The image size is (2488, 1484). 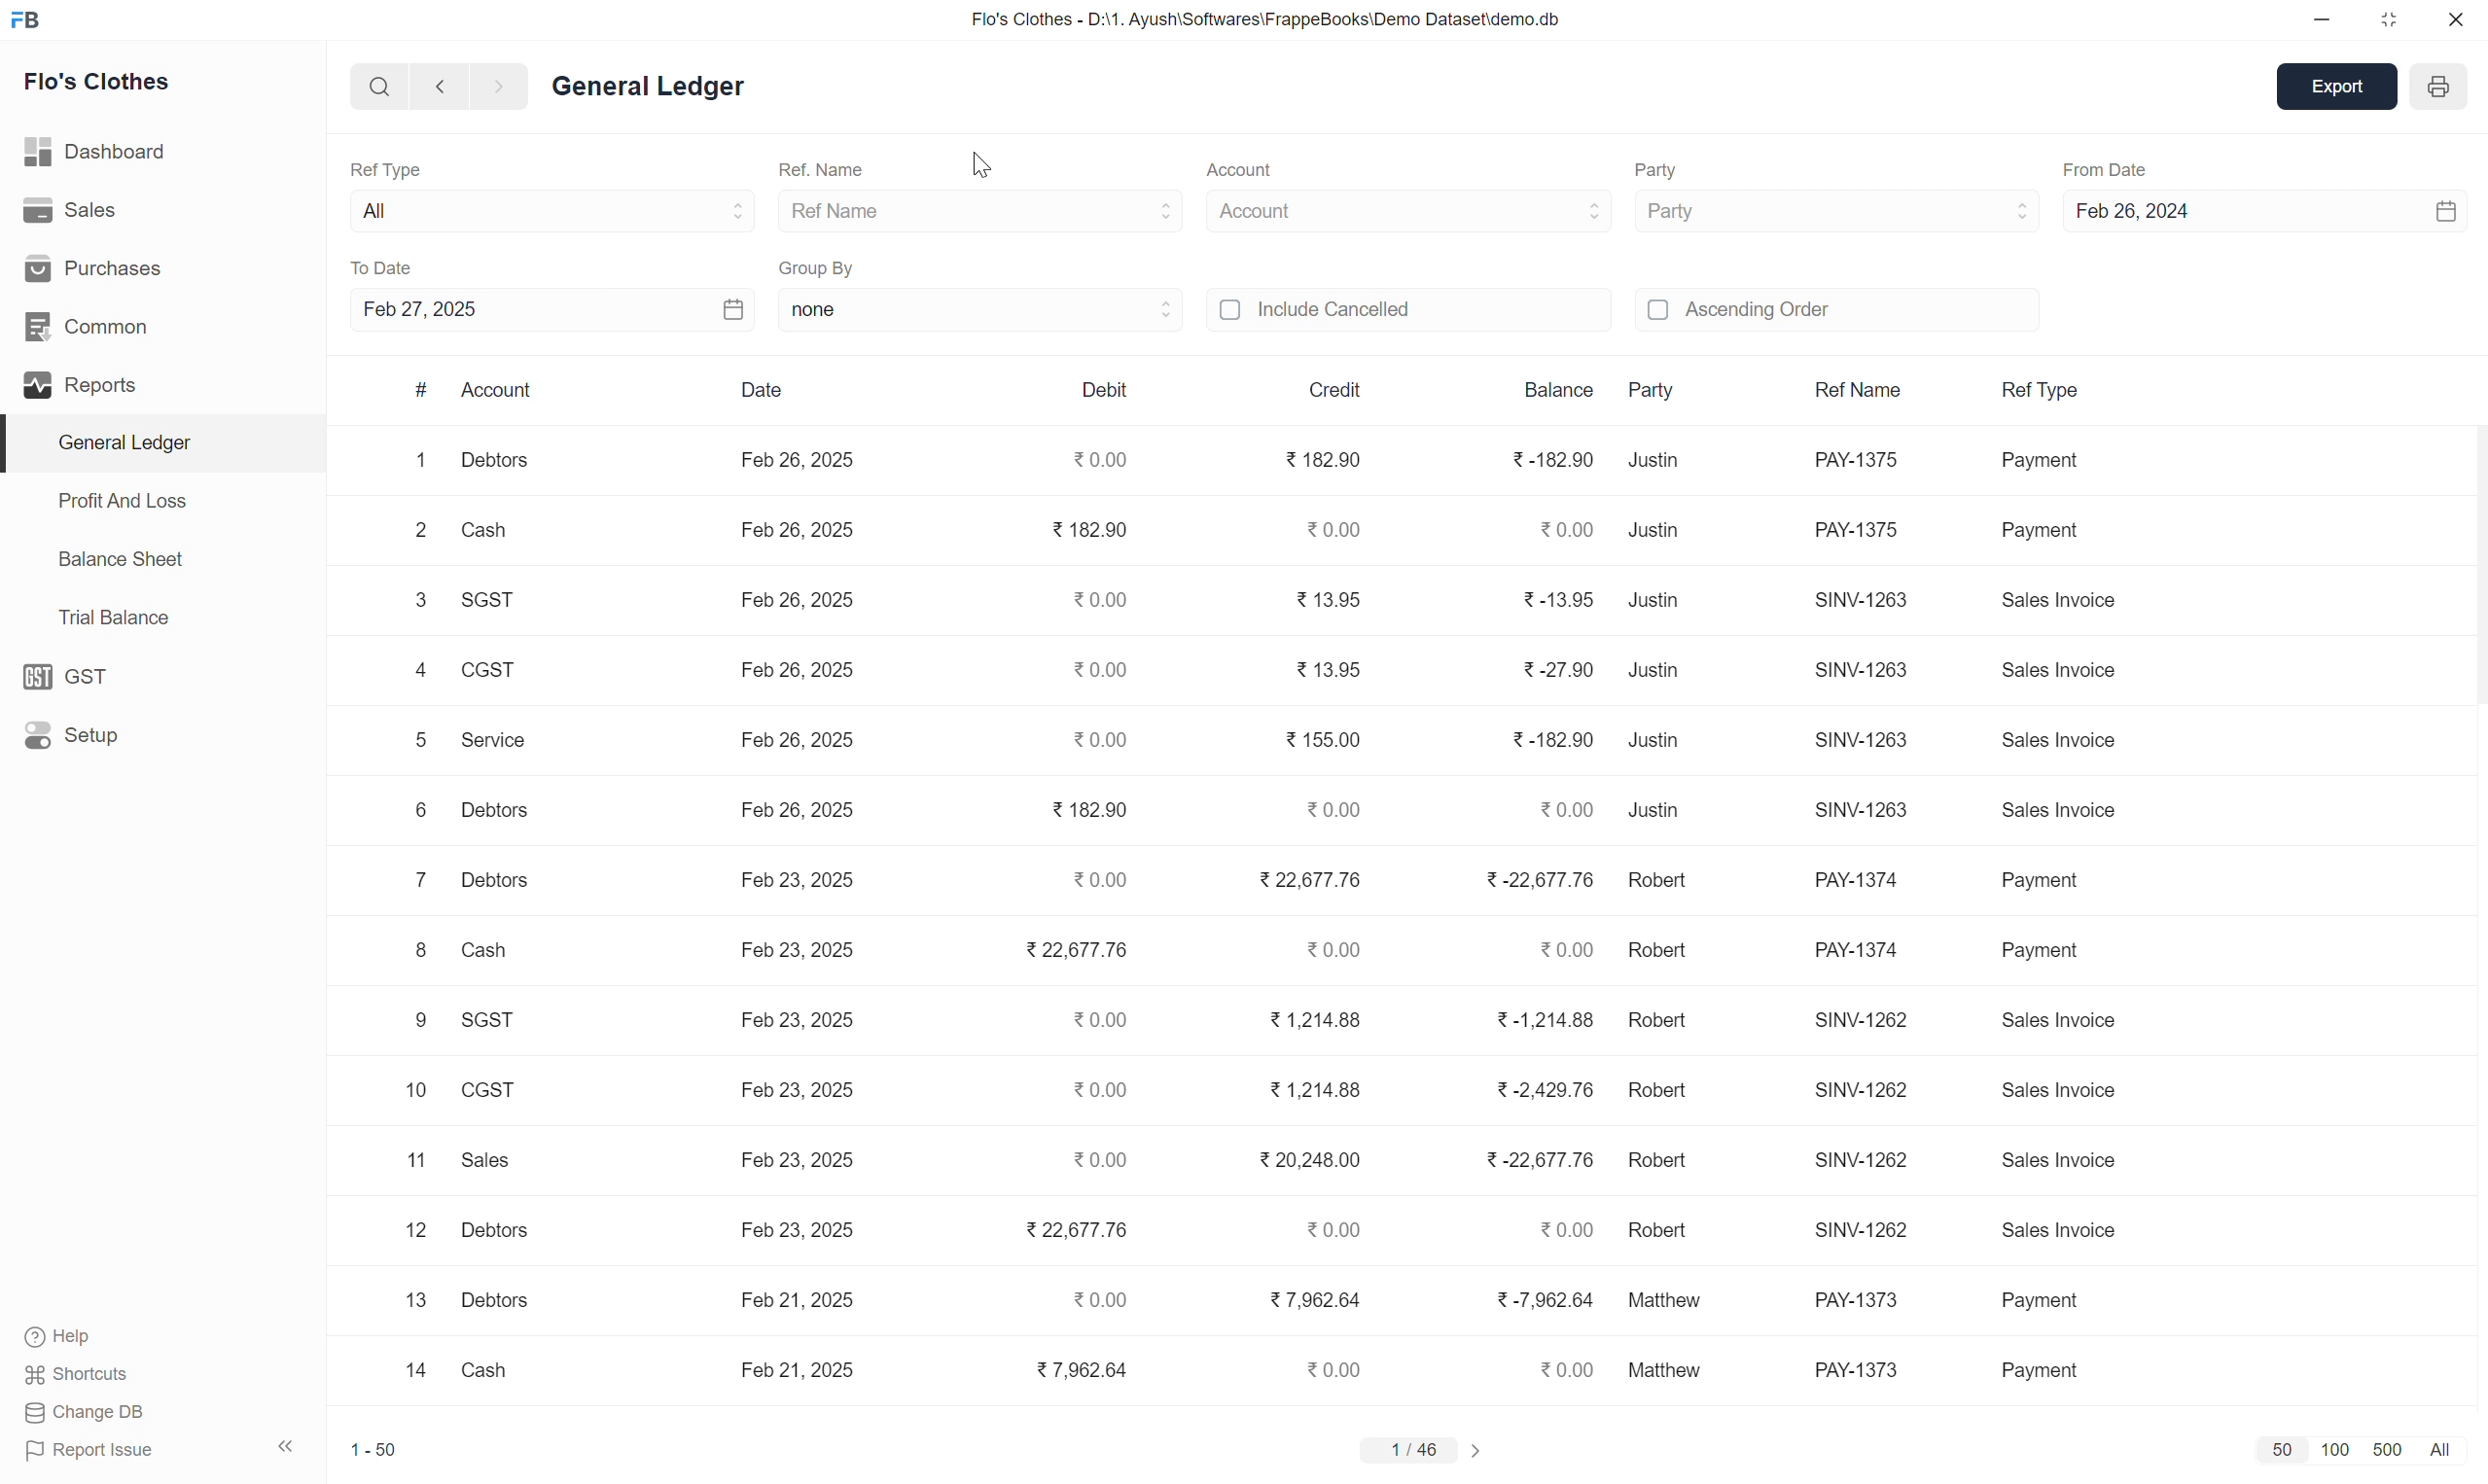 What do you see at coordinates (144, 445) in the screenshot?
I see `general ledger` at bounding box center [144, 445].